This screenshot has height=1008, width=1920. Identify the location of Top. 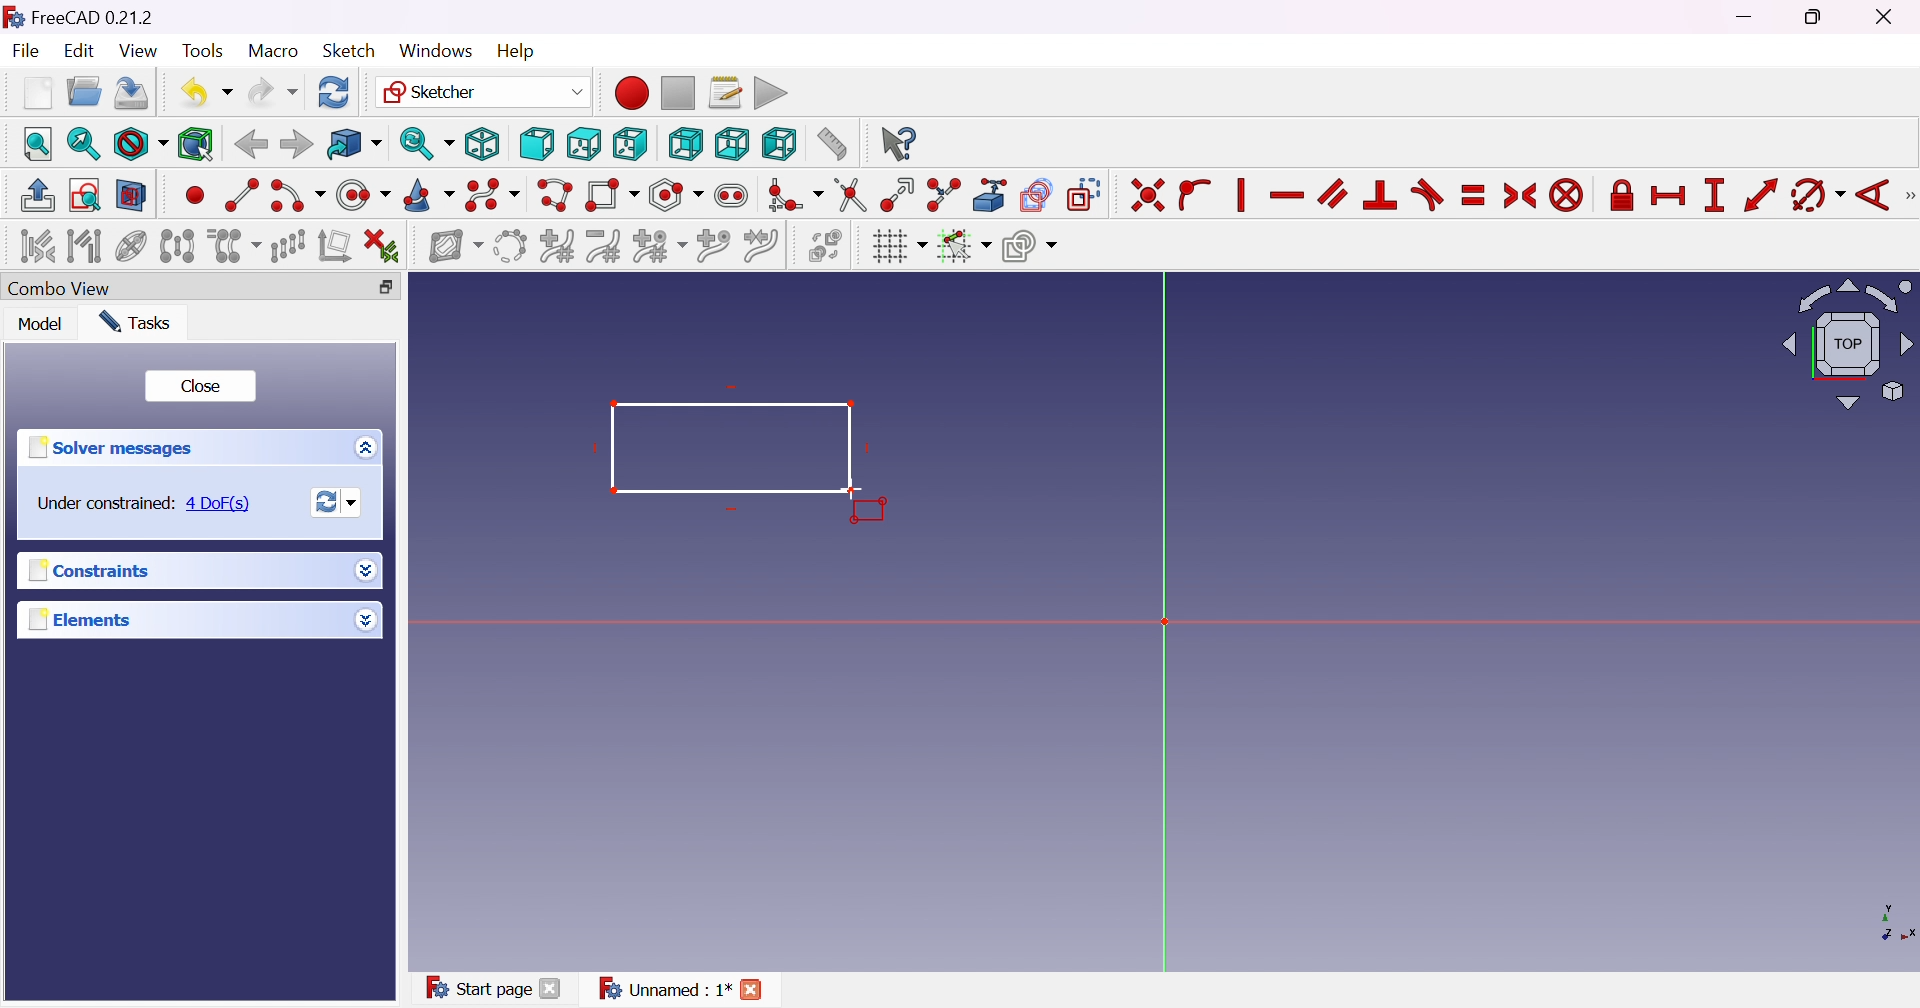
(586, 144).